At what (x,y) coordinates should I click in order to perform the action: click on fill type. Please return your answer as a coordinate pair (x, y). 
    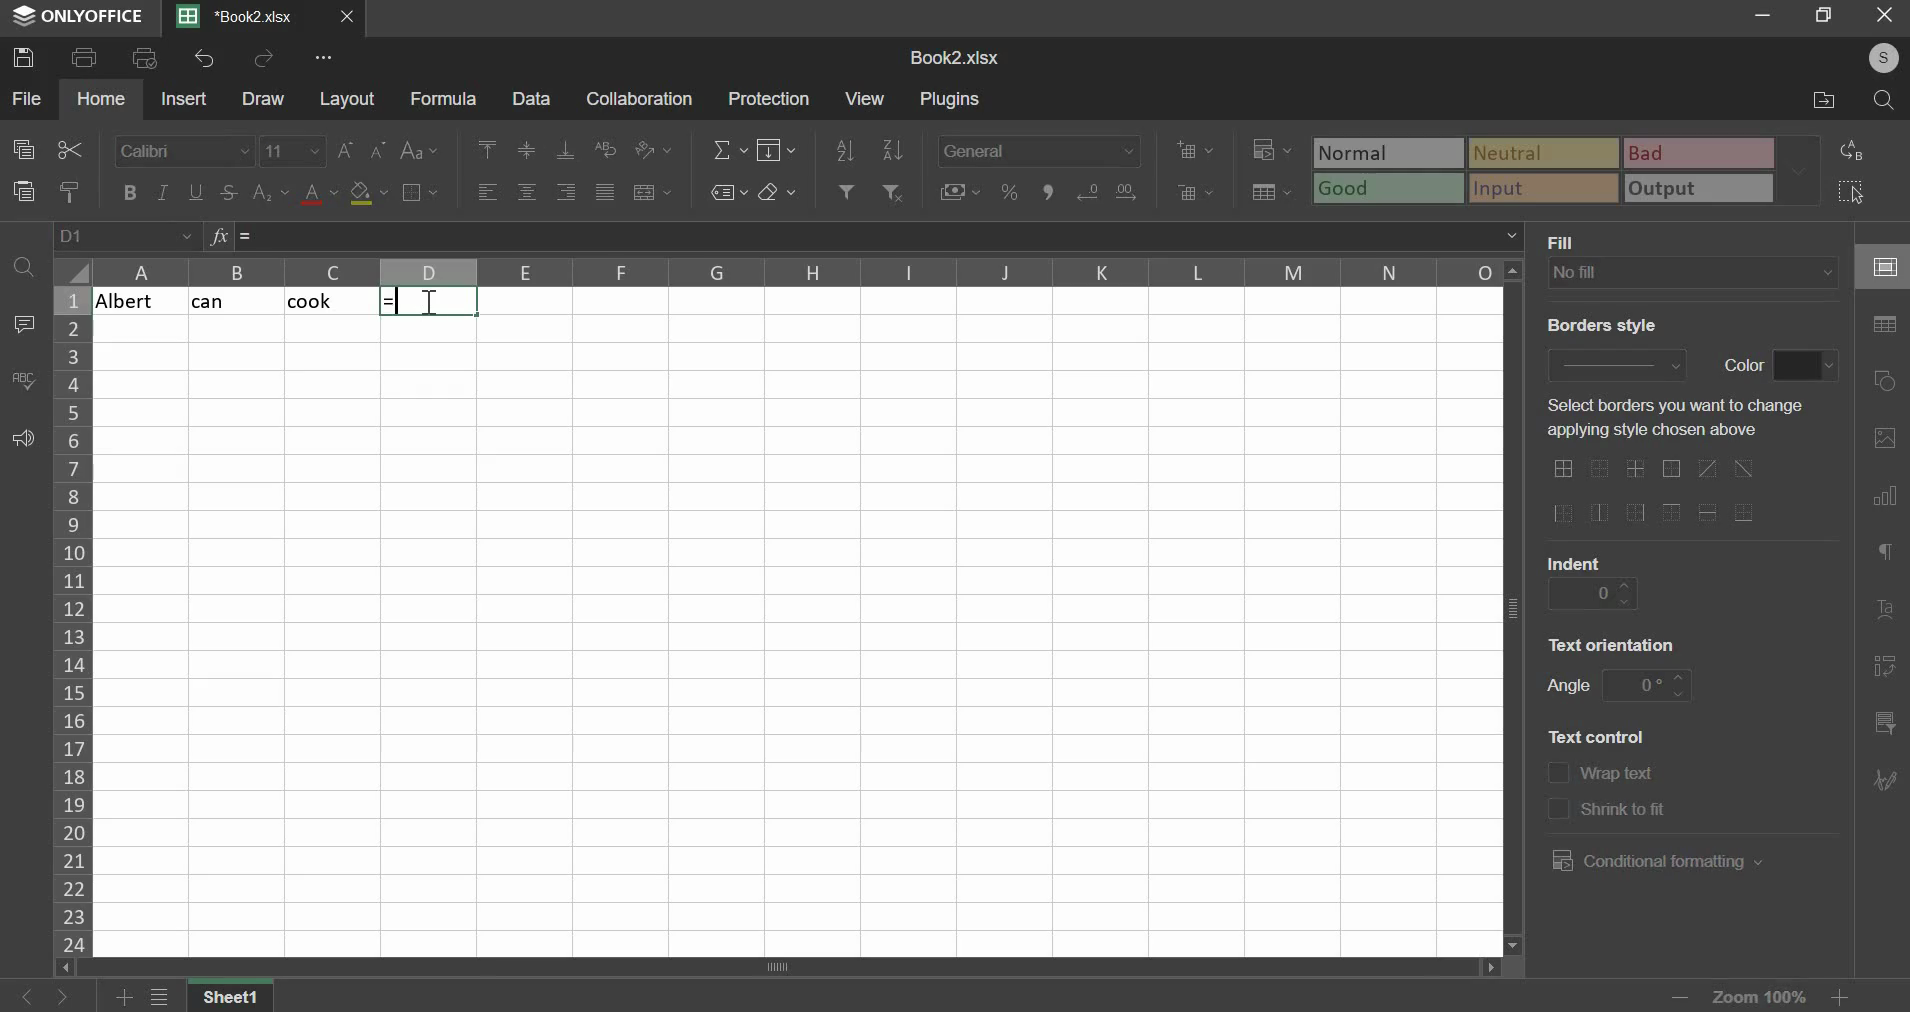
    Looking at the image, I should click on (1693, 273).